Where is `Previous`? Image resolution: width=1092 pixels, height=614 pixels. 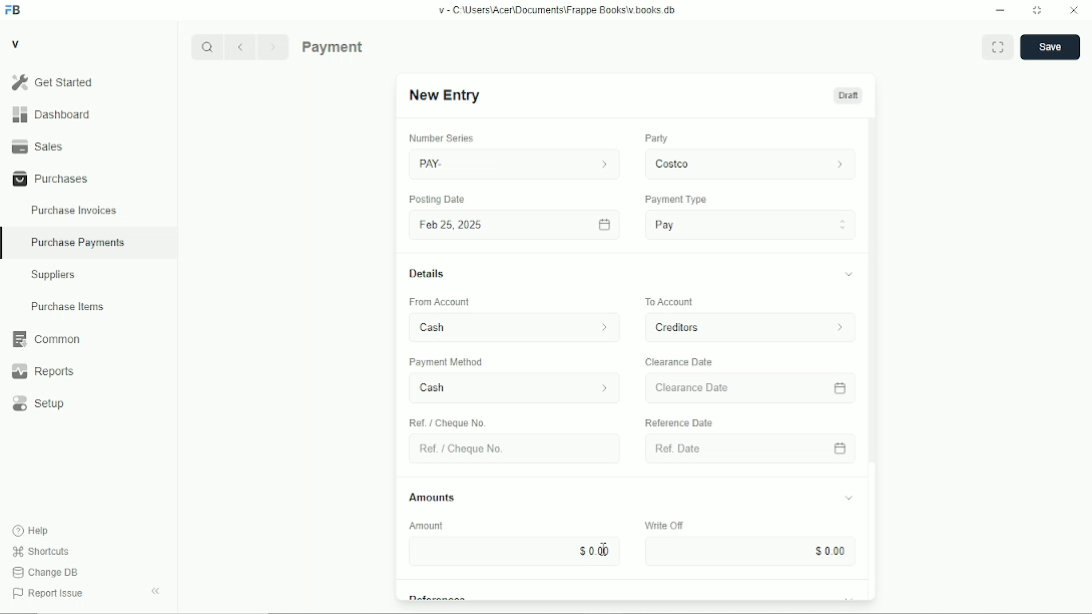
Previous is located at coordinates (240, 47).